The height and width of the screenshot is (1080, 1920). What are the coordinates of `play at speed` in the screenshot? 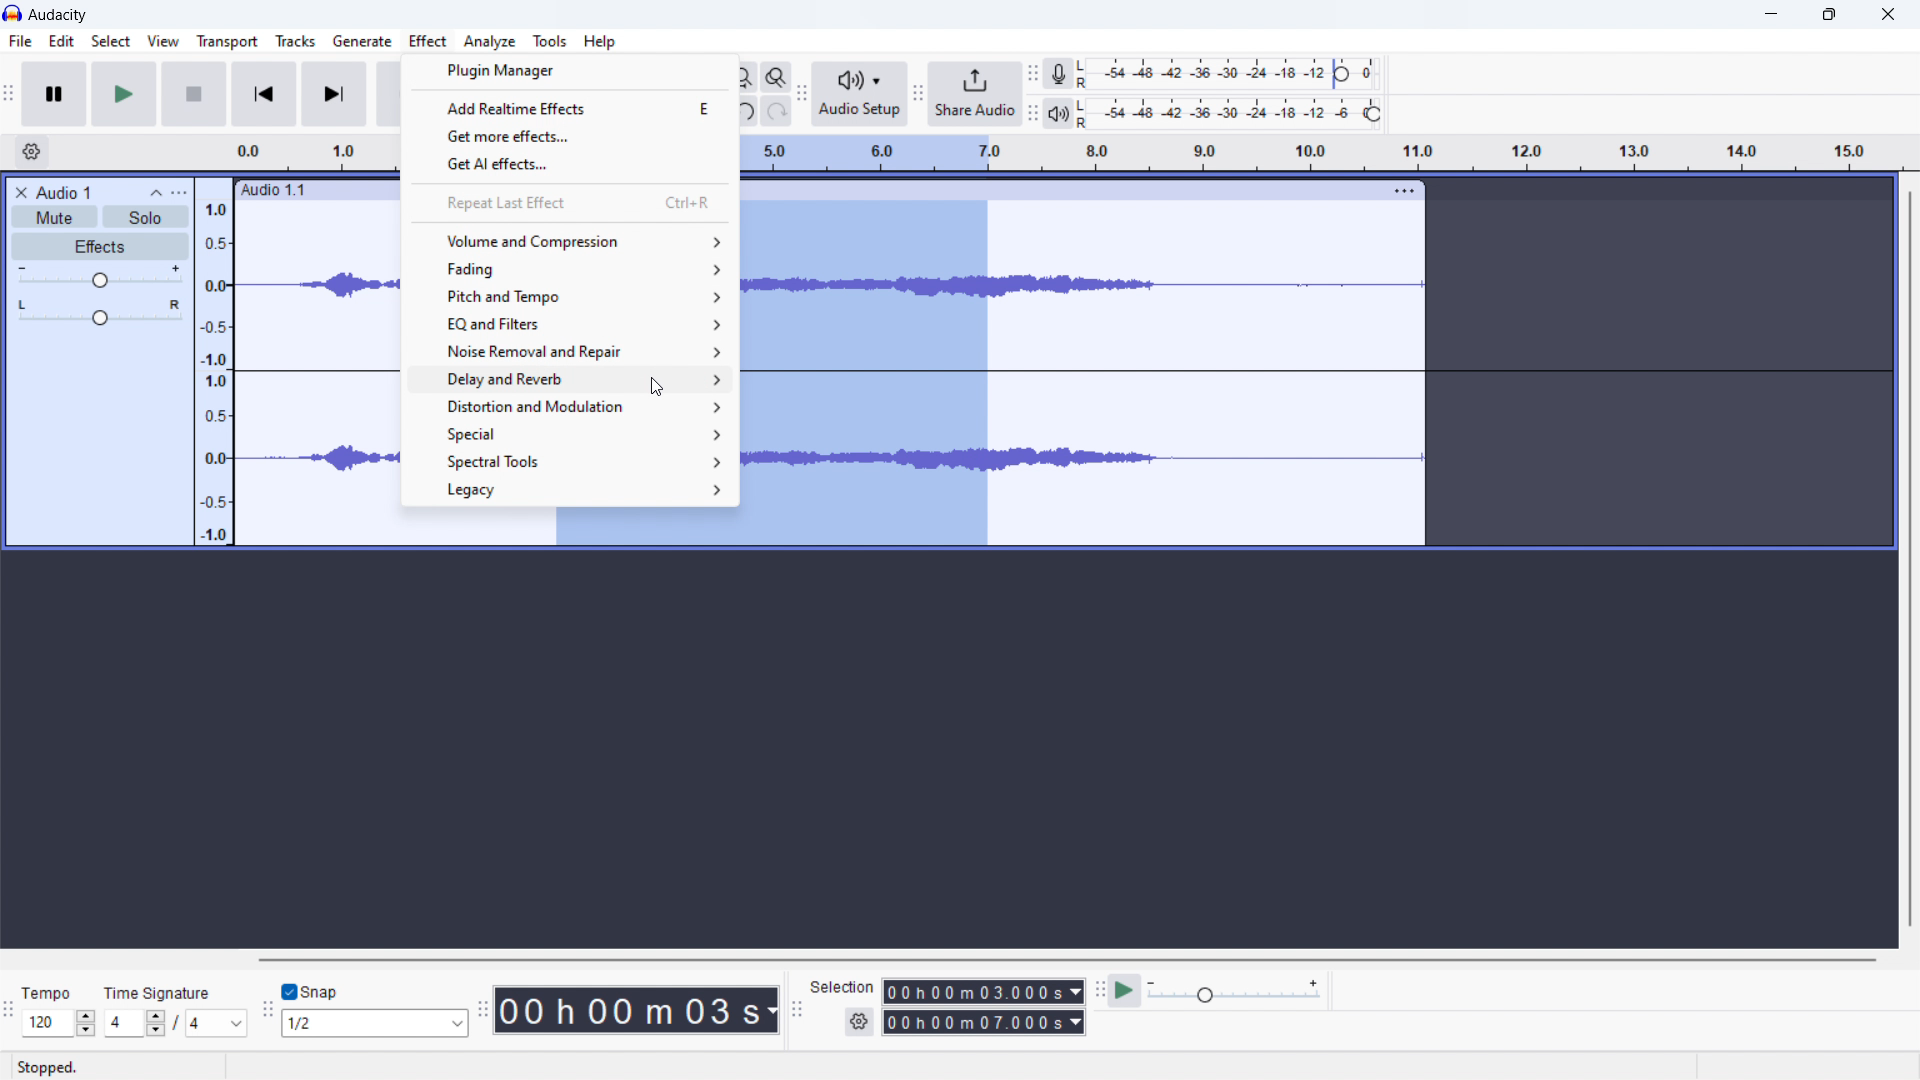 It's located at (1125, 991).